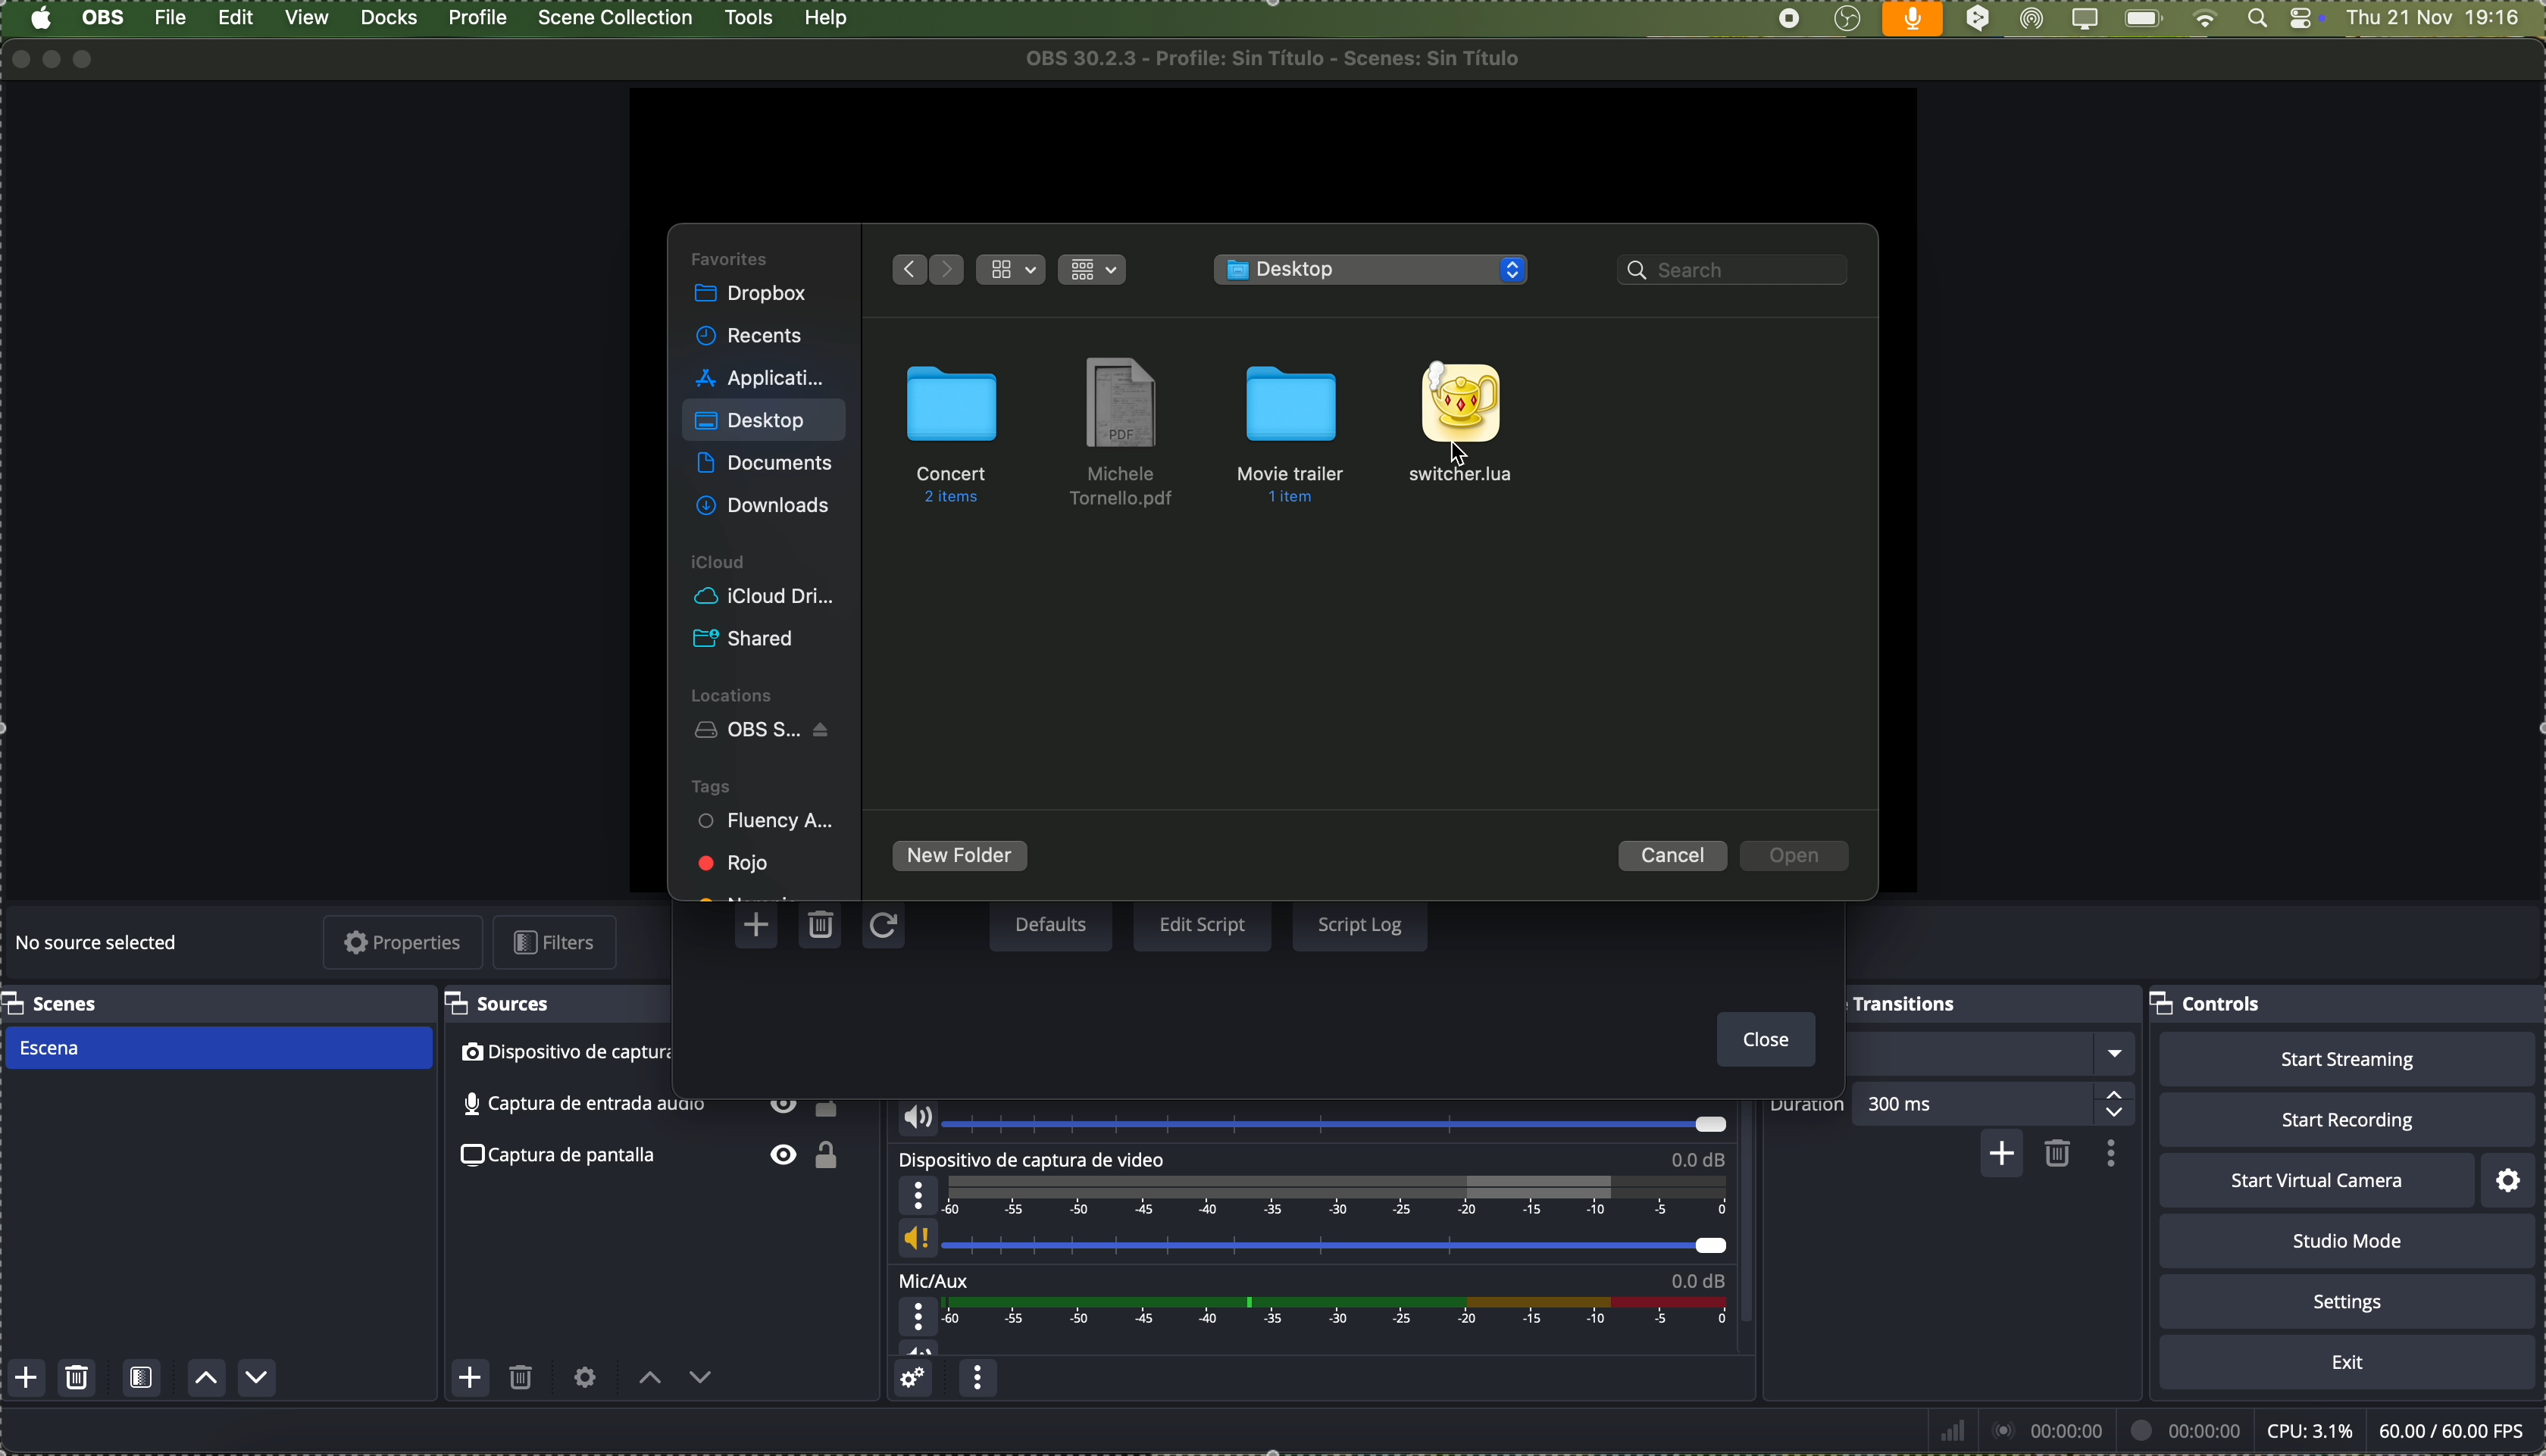 This screenshot has width=2546, height=1456. What do you see at coordinates (100, 945) in the screenshot?
I see `no source selected` at bounding box center [100, 945].